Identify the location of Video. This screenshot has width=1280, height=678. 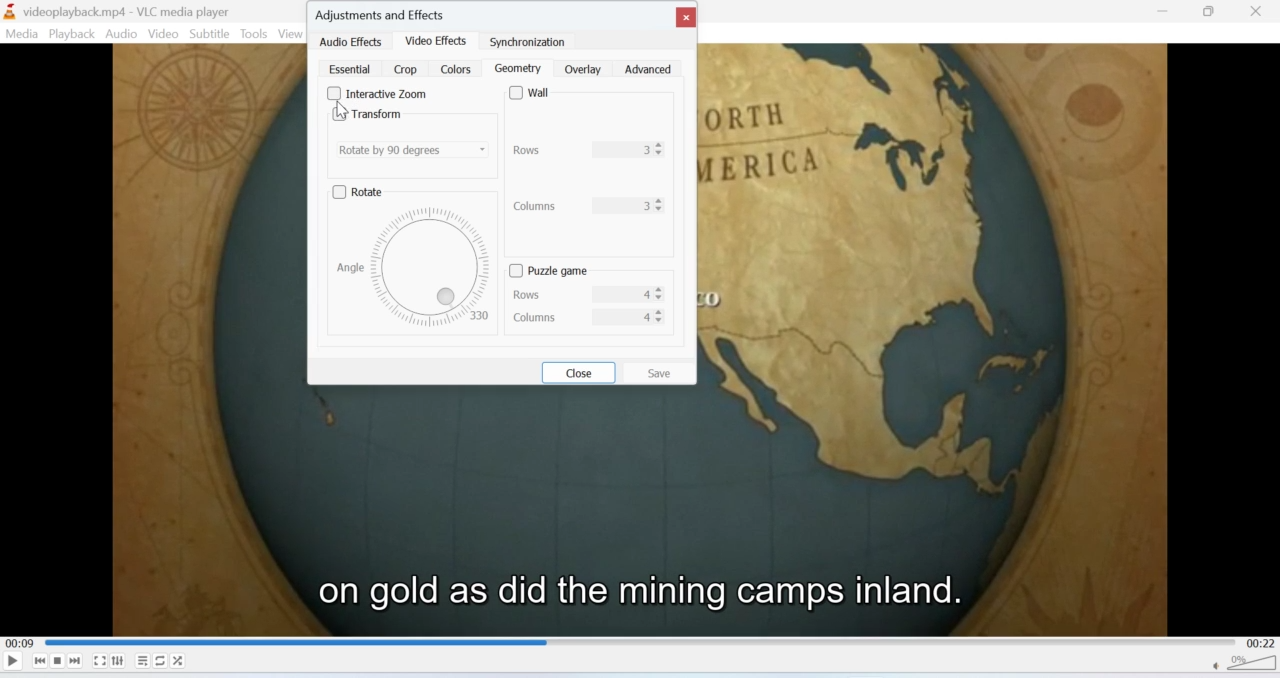
(161, 34).